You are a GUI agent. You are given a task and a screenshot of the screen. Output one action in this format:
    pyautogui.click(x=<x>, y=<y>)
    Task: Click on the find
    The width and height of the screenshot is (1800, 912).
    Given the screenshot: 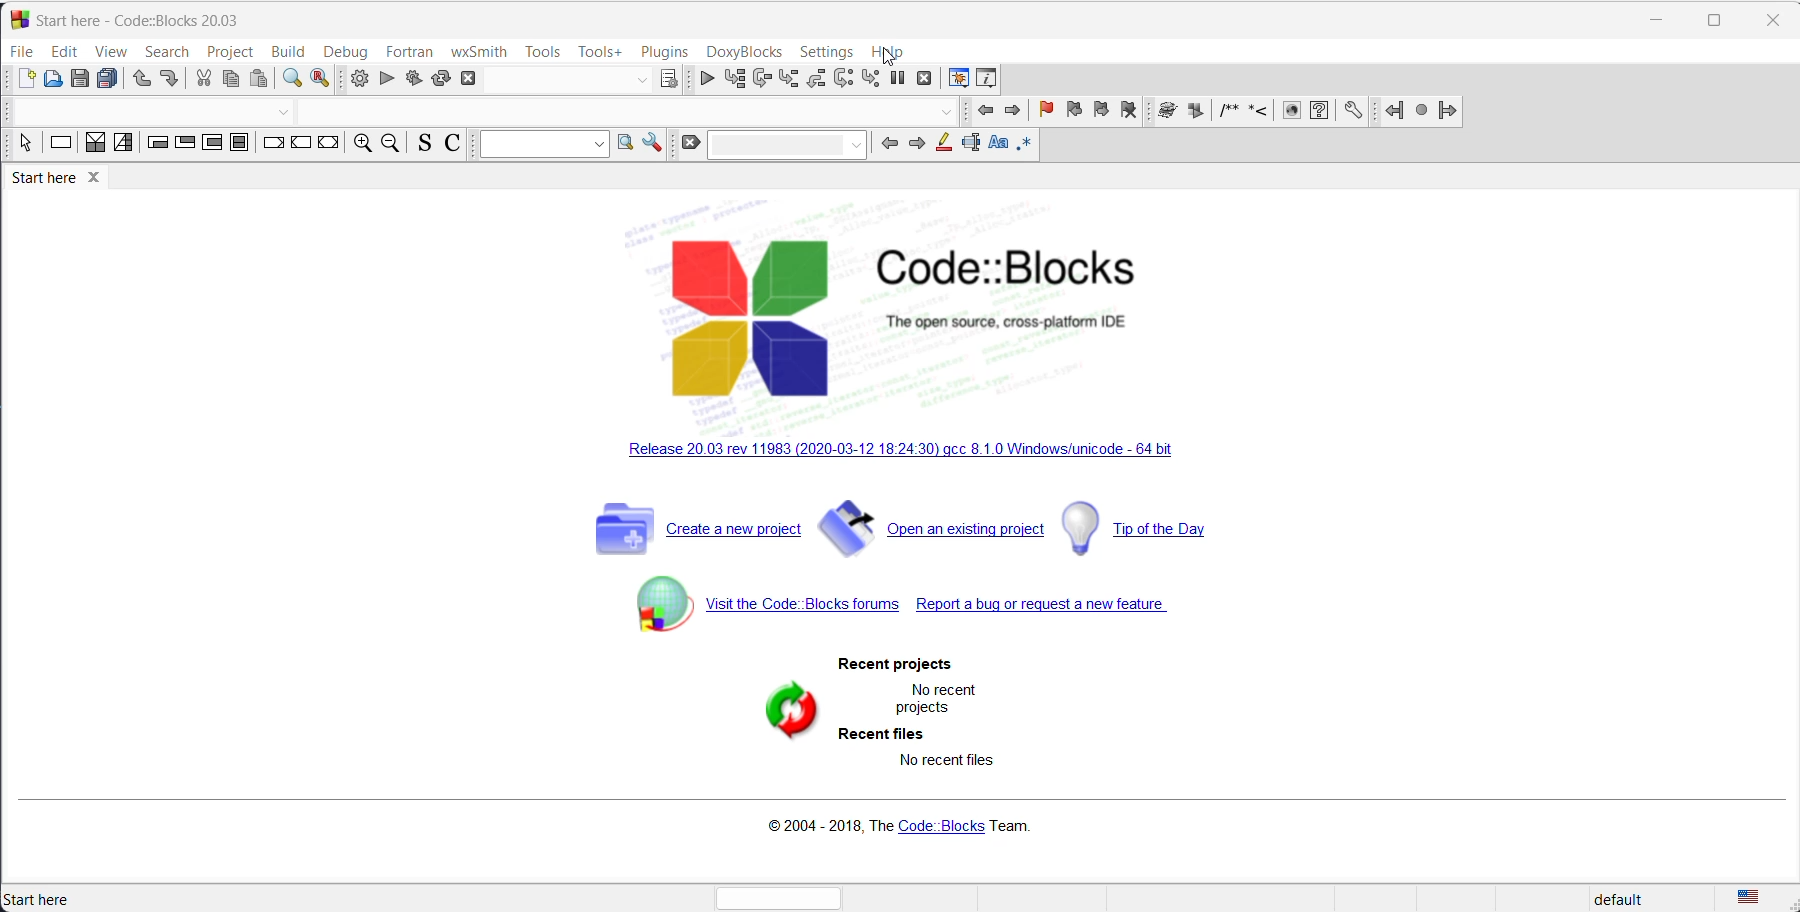 What is the action you would take?
    pyautogui.click(x=291, y=81)
    